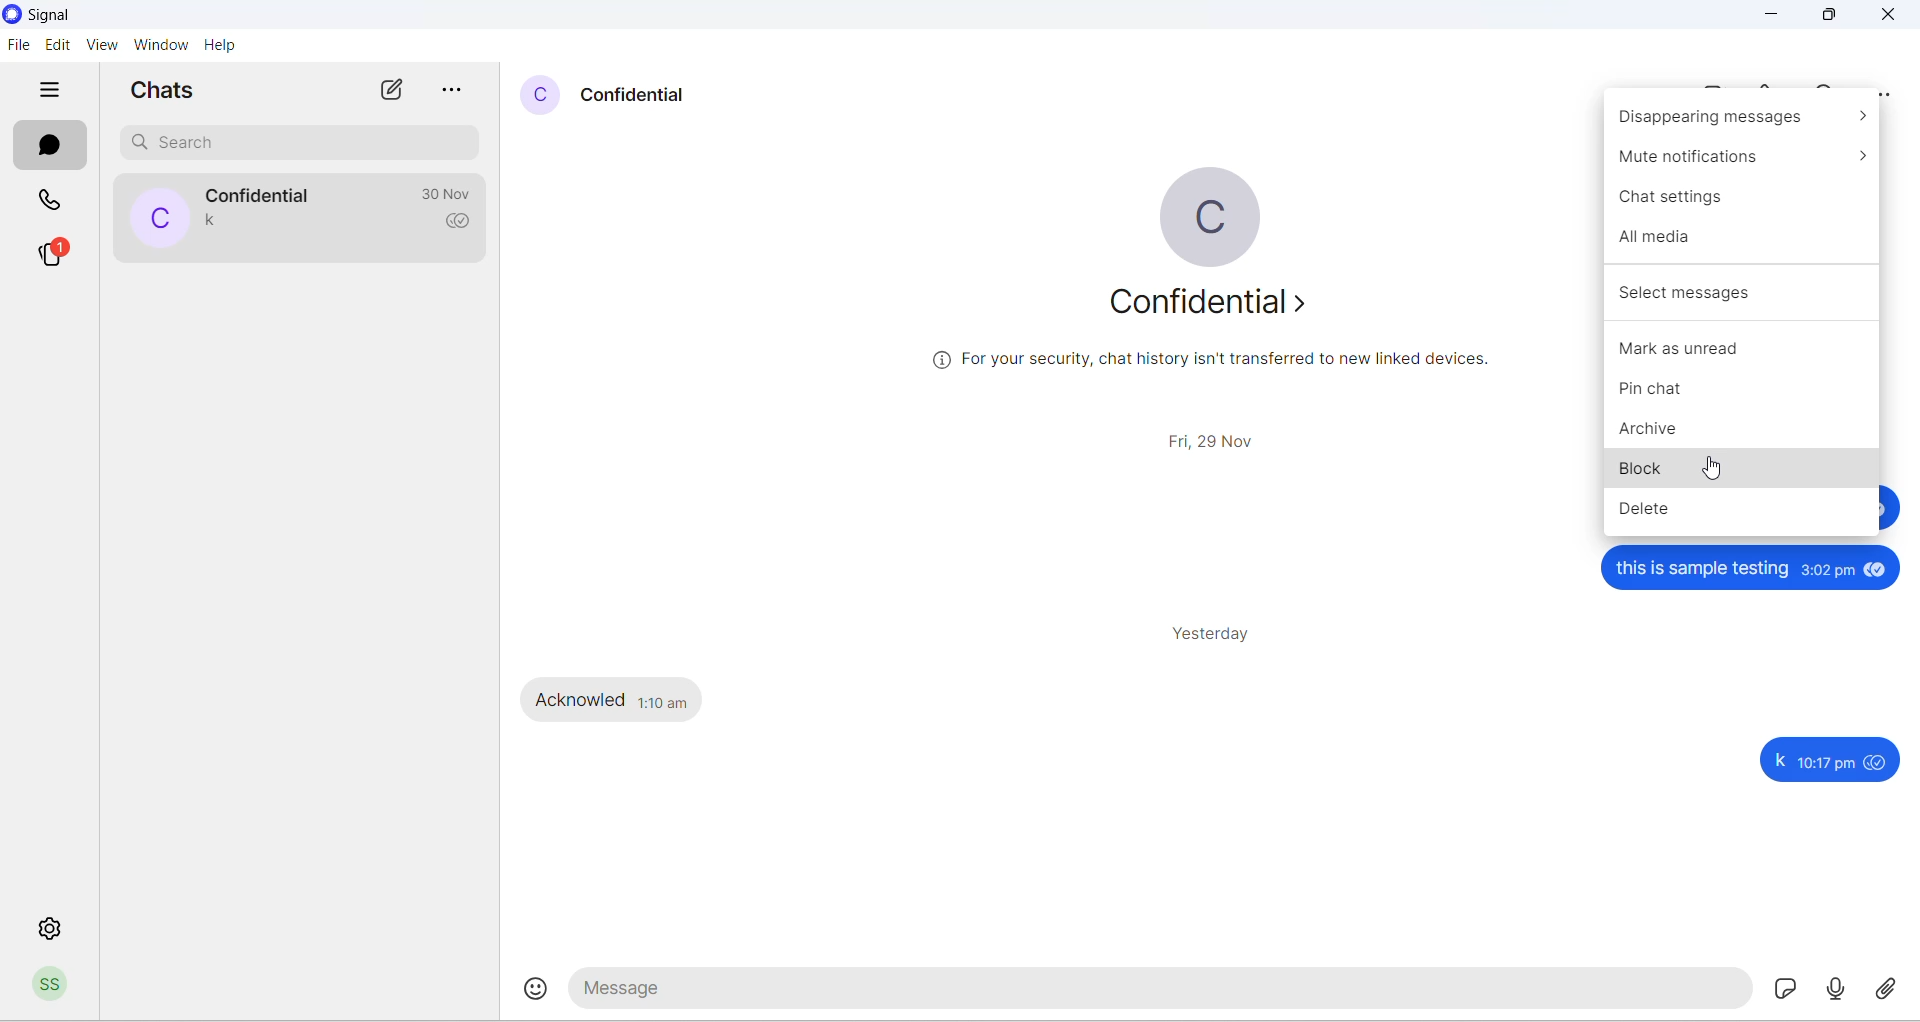  What do you see at coordinates (98, 45) in the screenshot?
I see `view` at bounding box center [98, 45].